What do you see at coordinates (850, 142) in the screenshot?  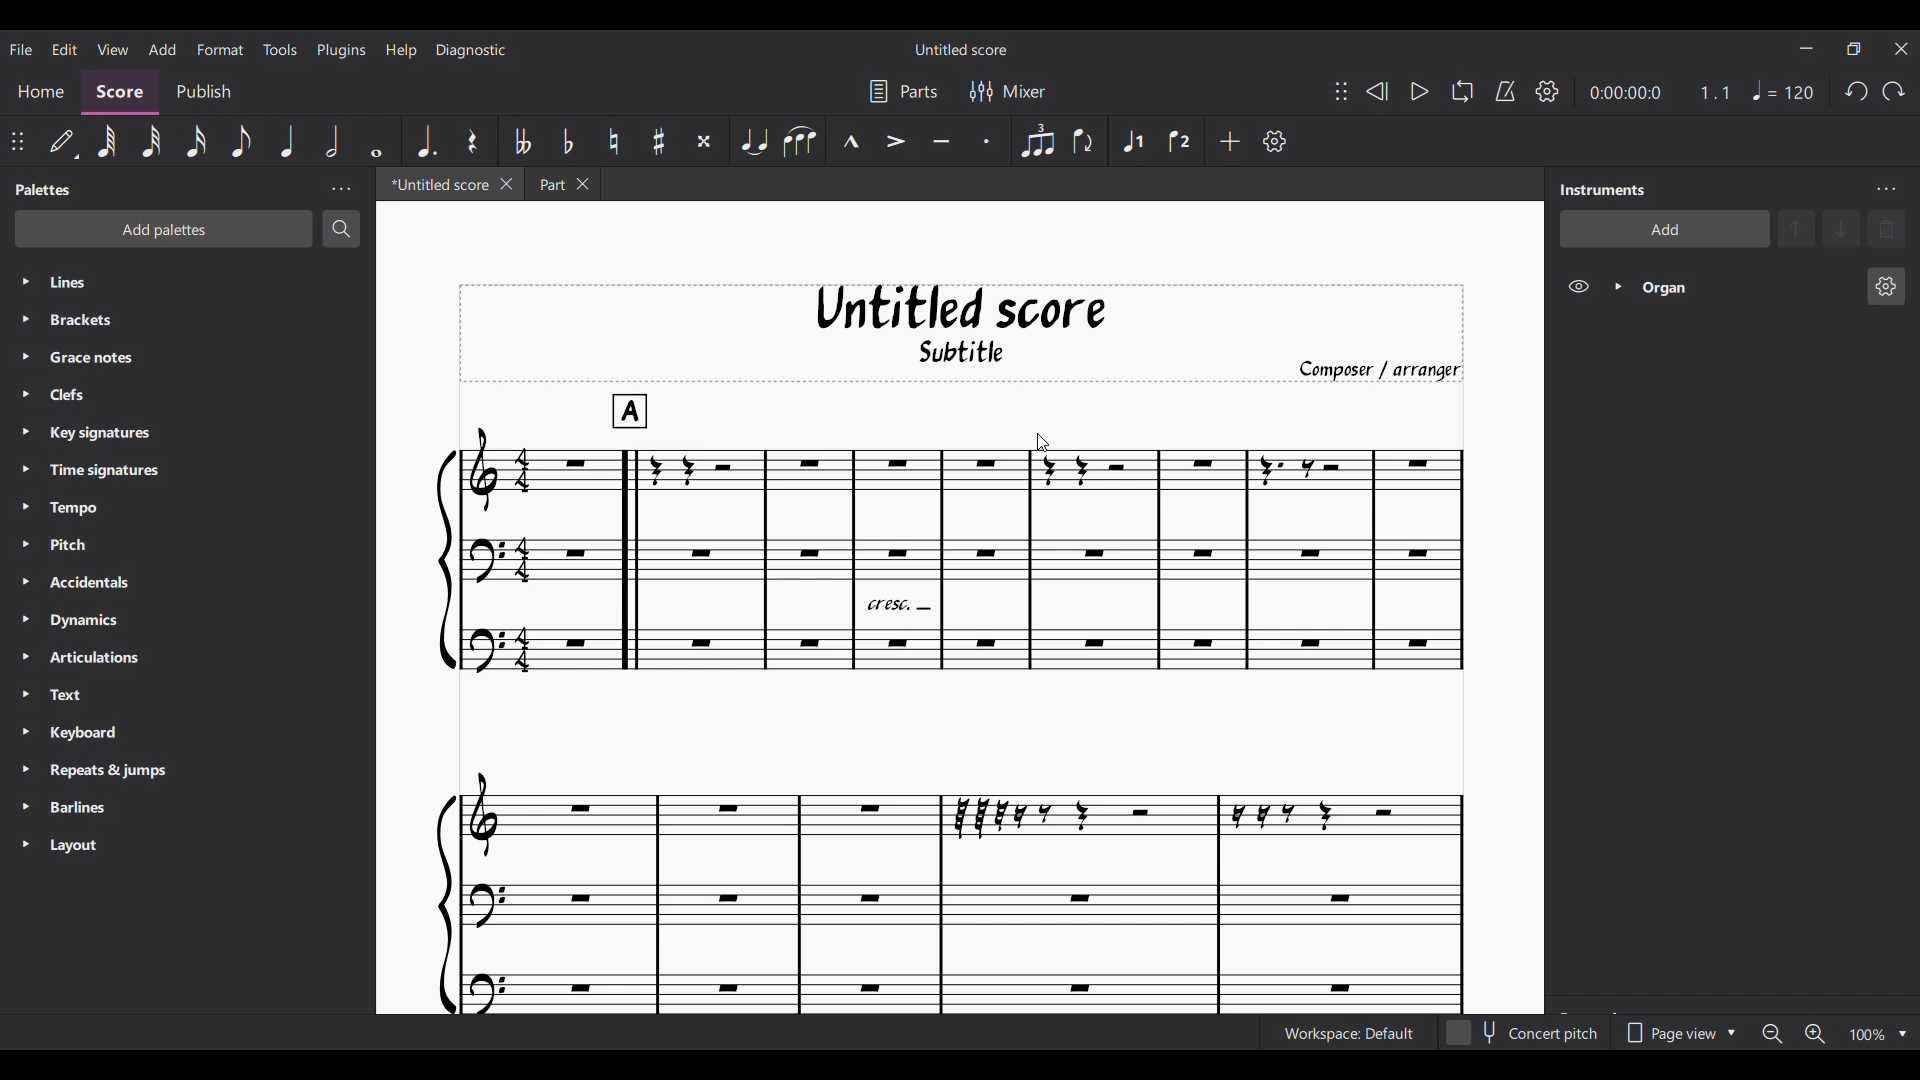 I see `Marcato` at bounding box center [850, 142].